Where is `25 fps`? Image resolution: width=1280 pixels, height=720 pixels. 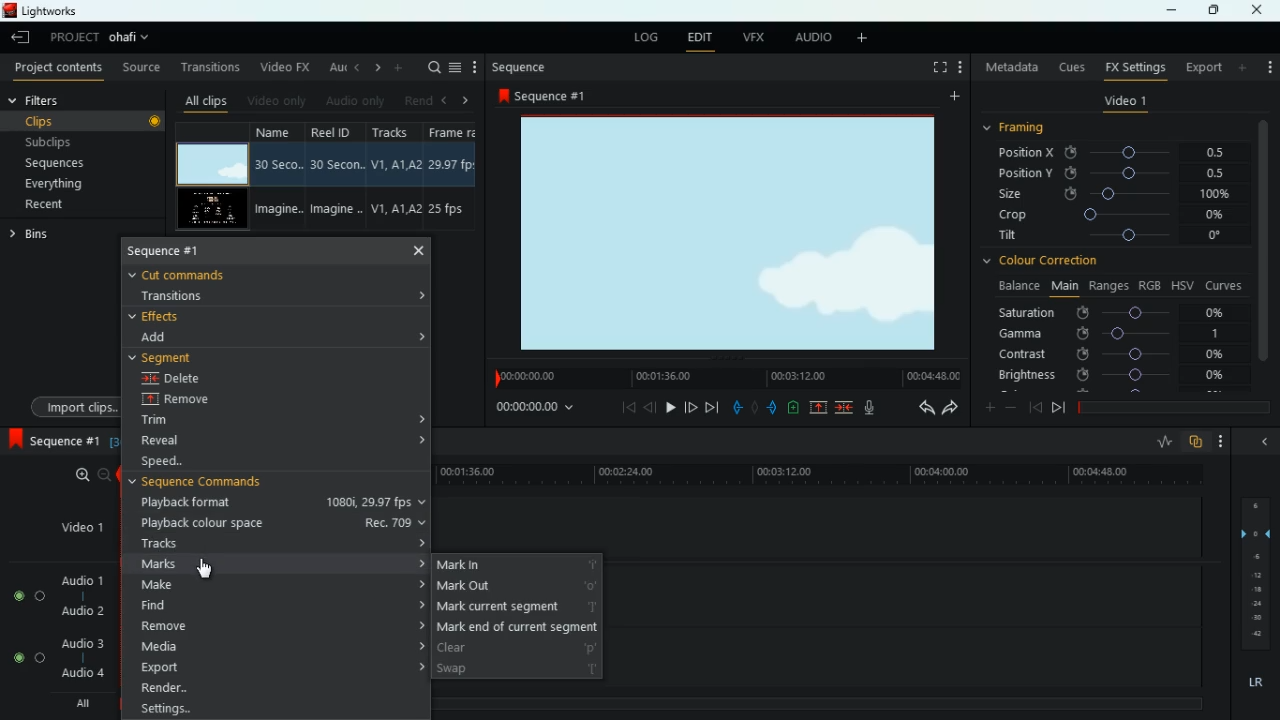
25 fps is located at coordinates (452, 208).